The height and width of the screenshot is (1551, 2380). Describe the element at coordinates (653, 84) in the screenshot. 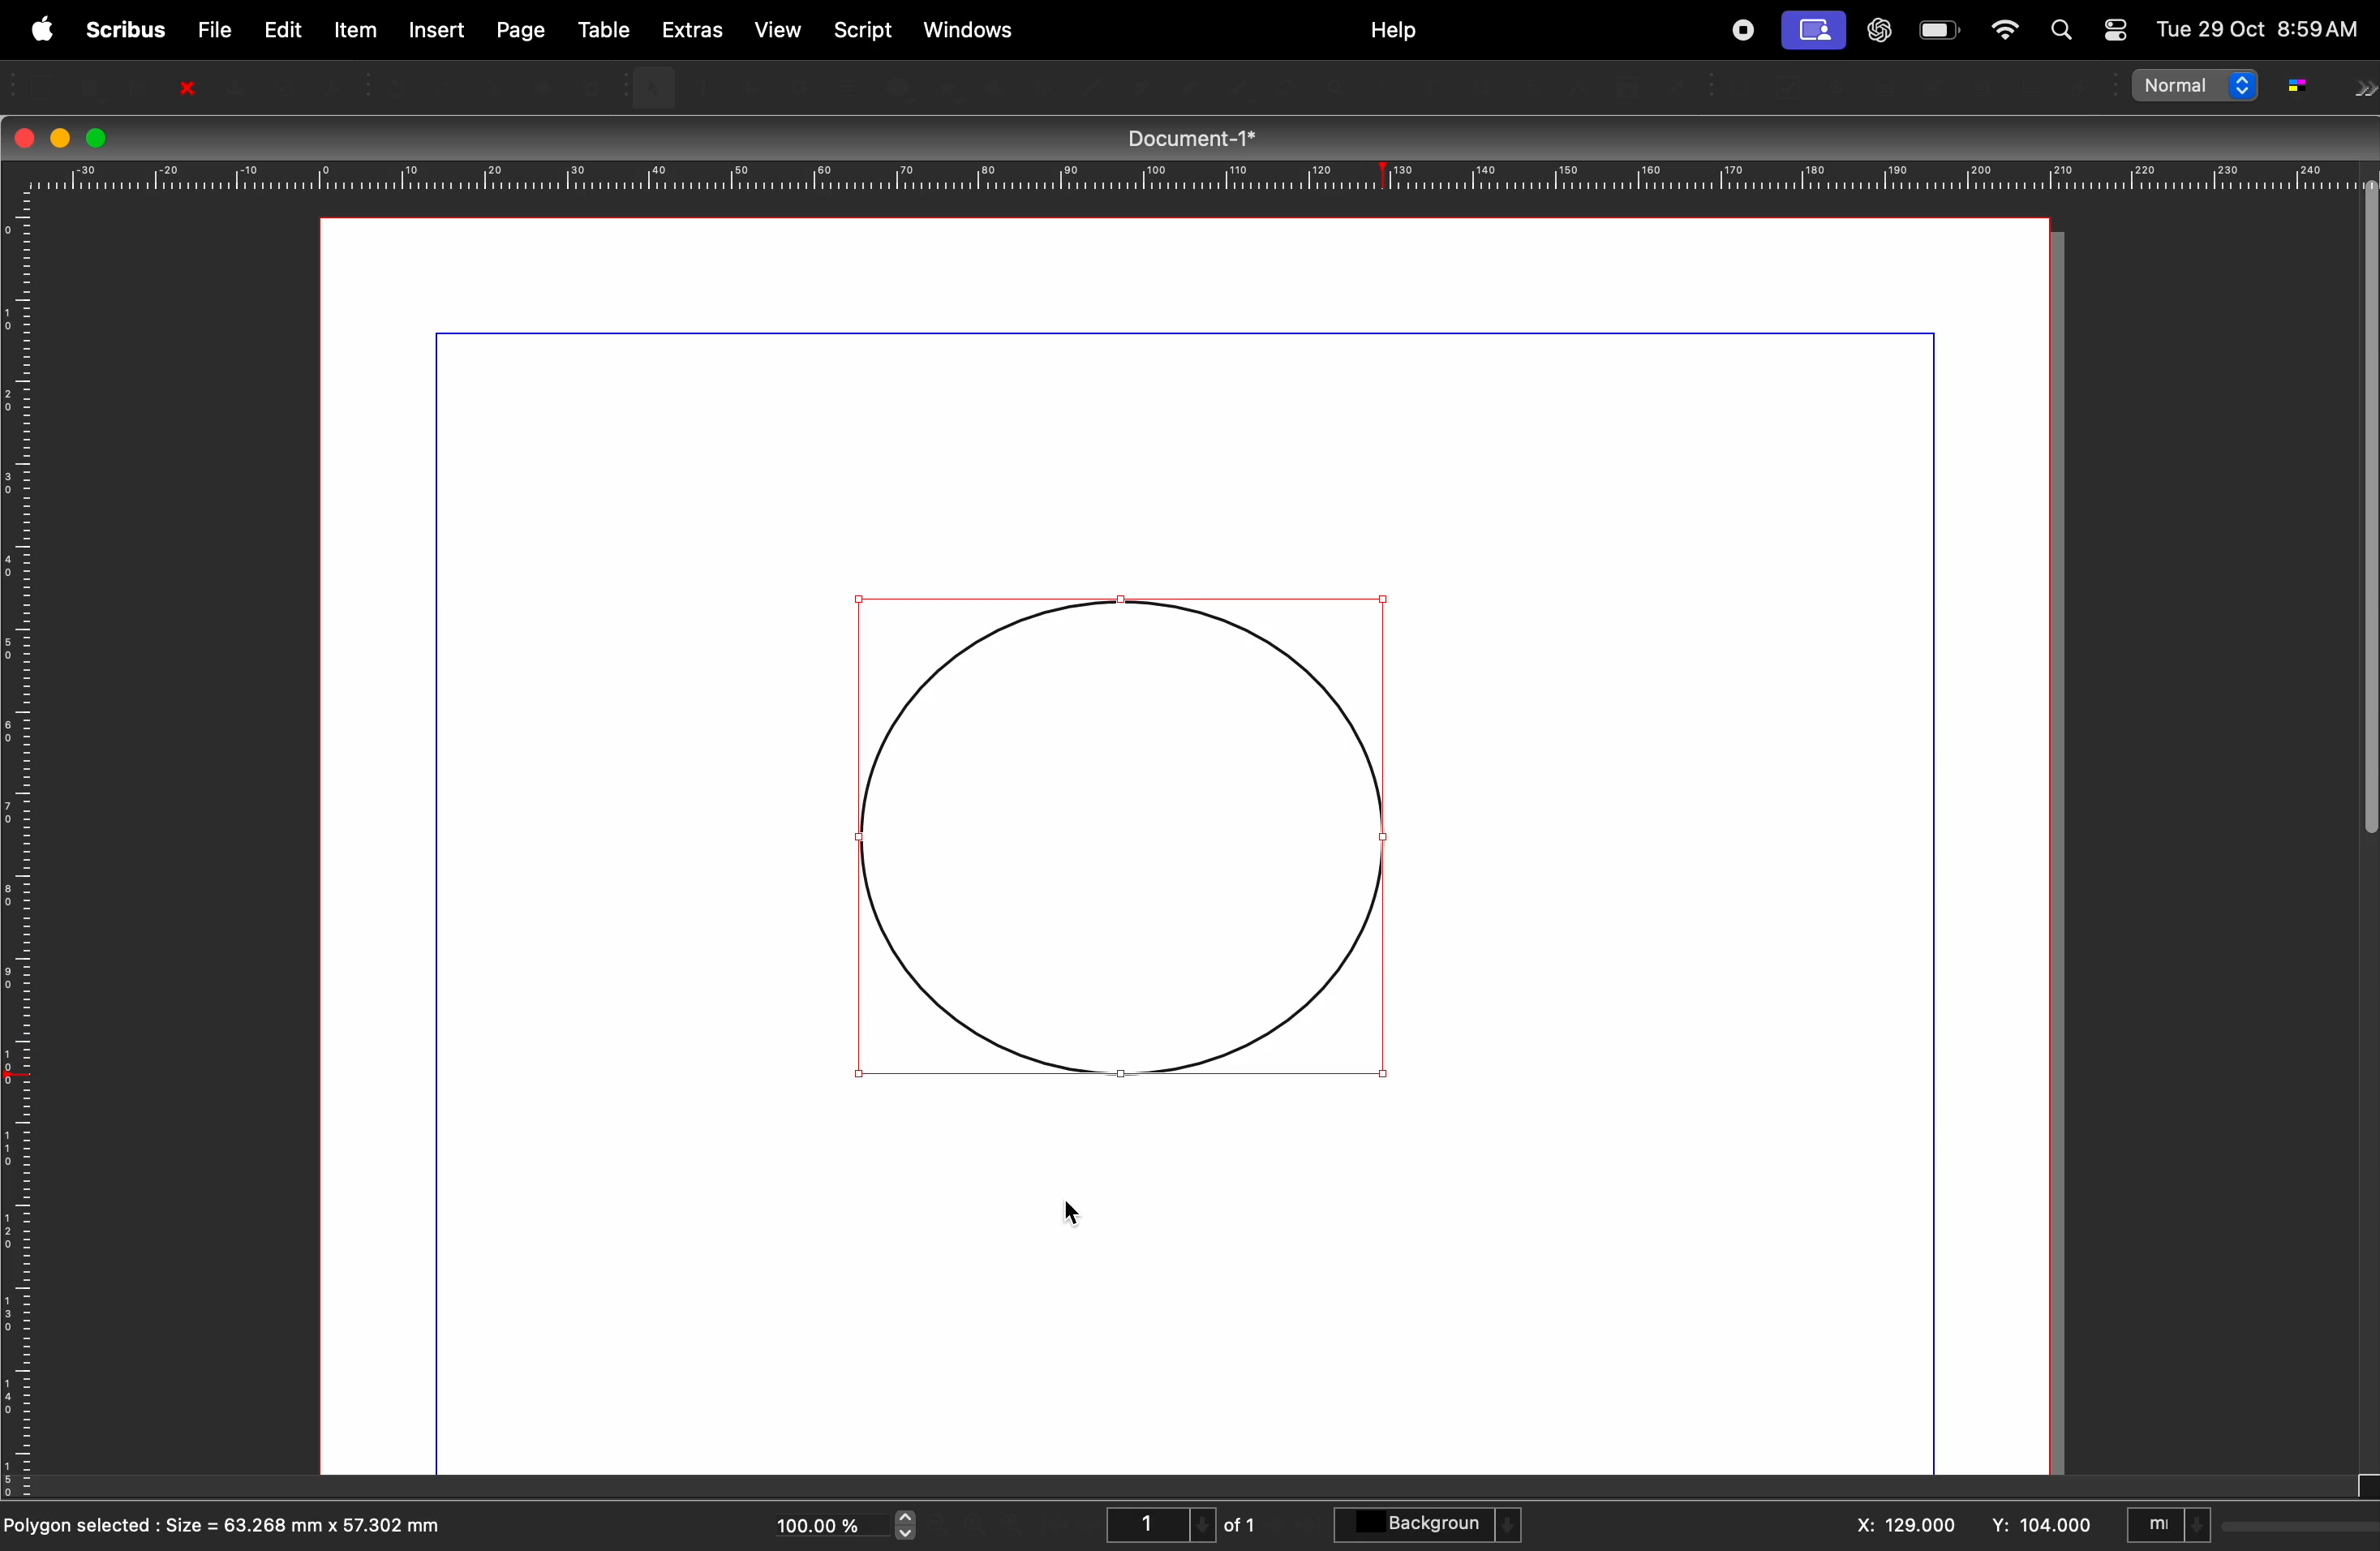

I see `select item` at that location.